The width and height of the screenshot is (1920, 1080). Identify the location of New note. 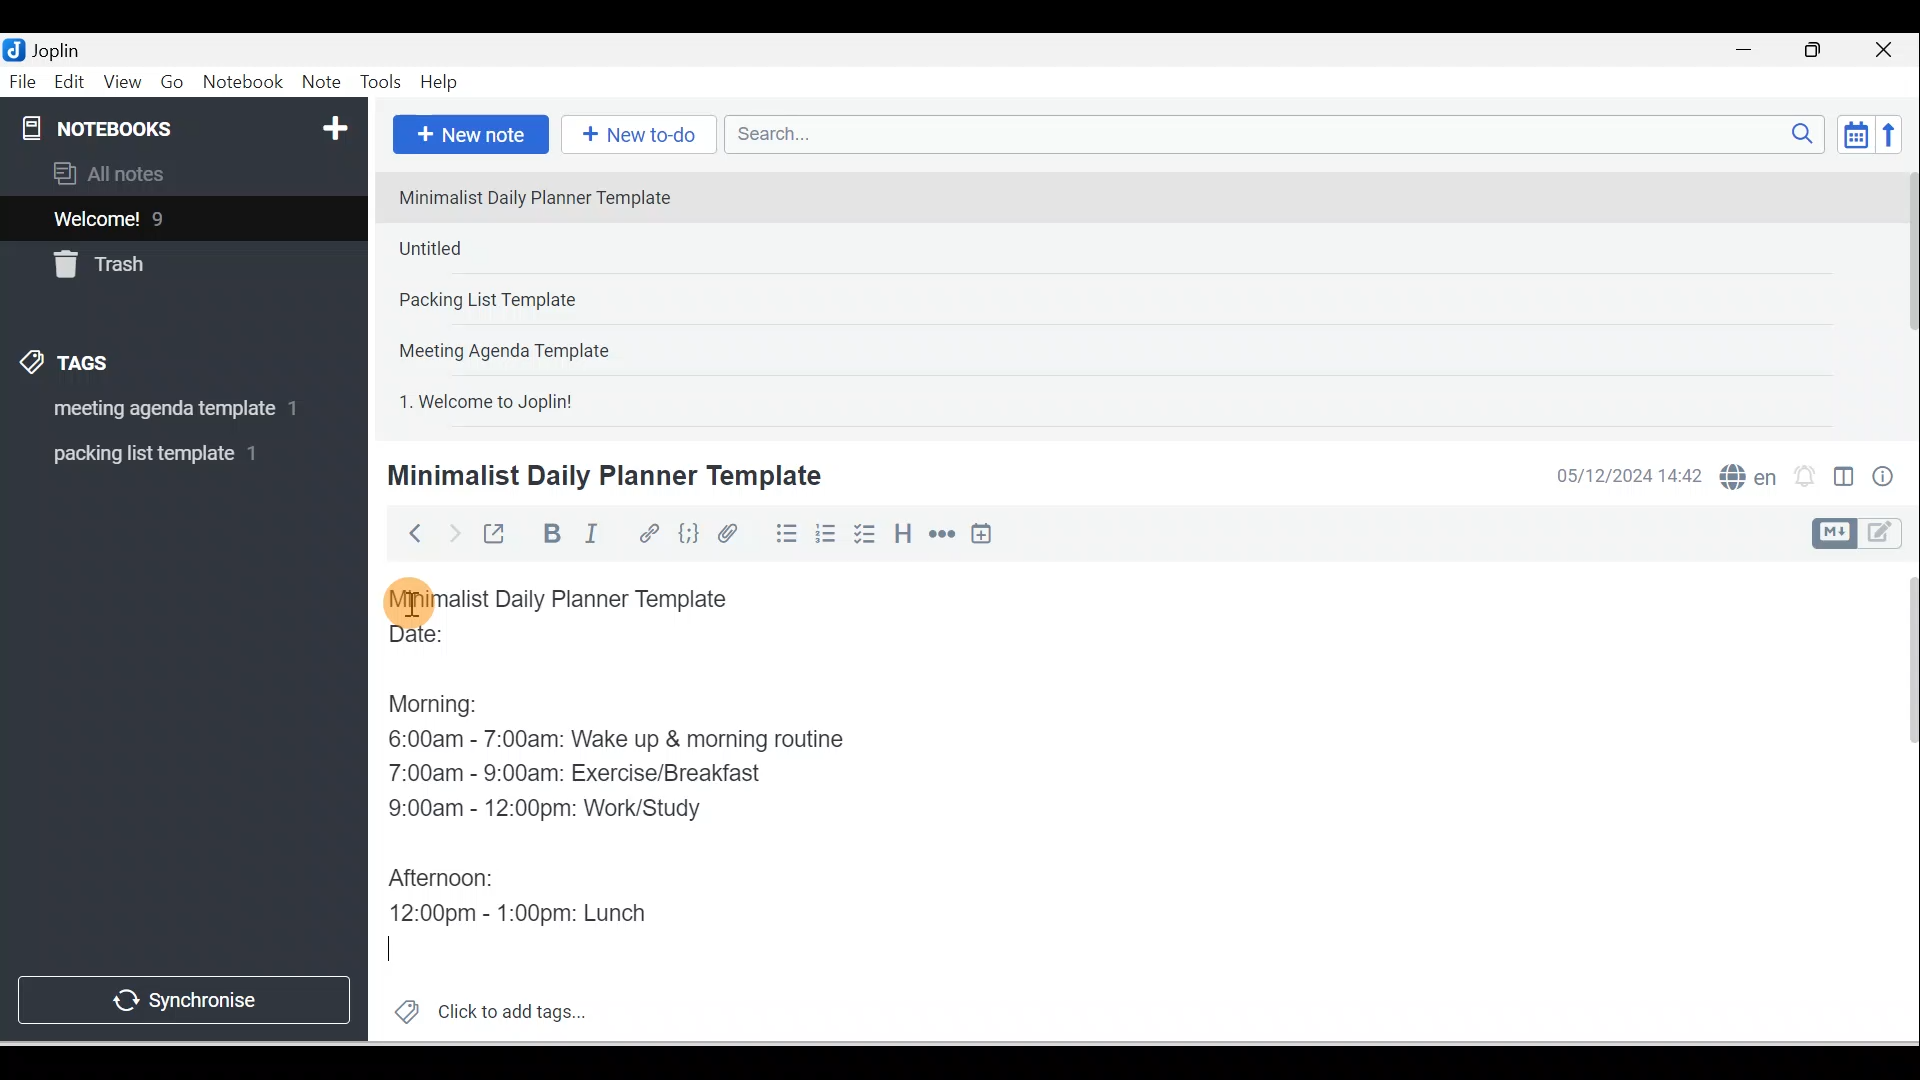
(467, 136).